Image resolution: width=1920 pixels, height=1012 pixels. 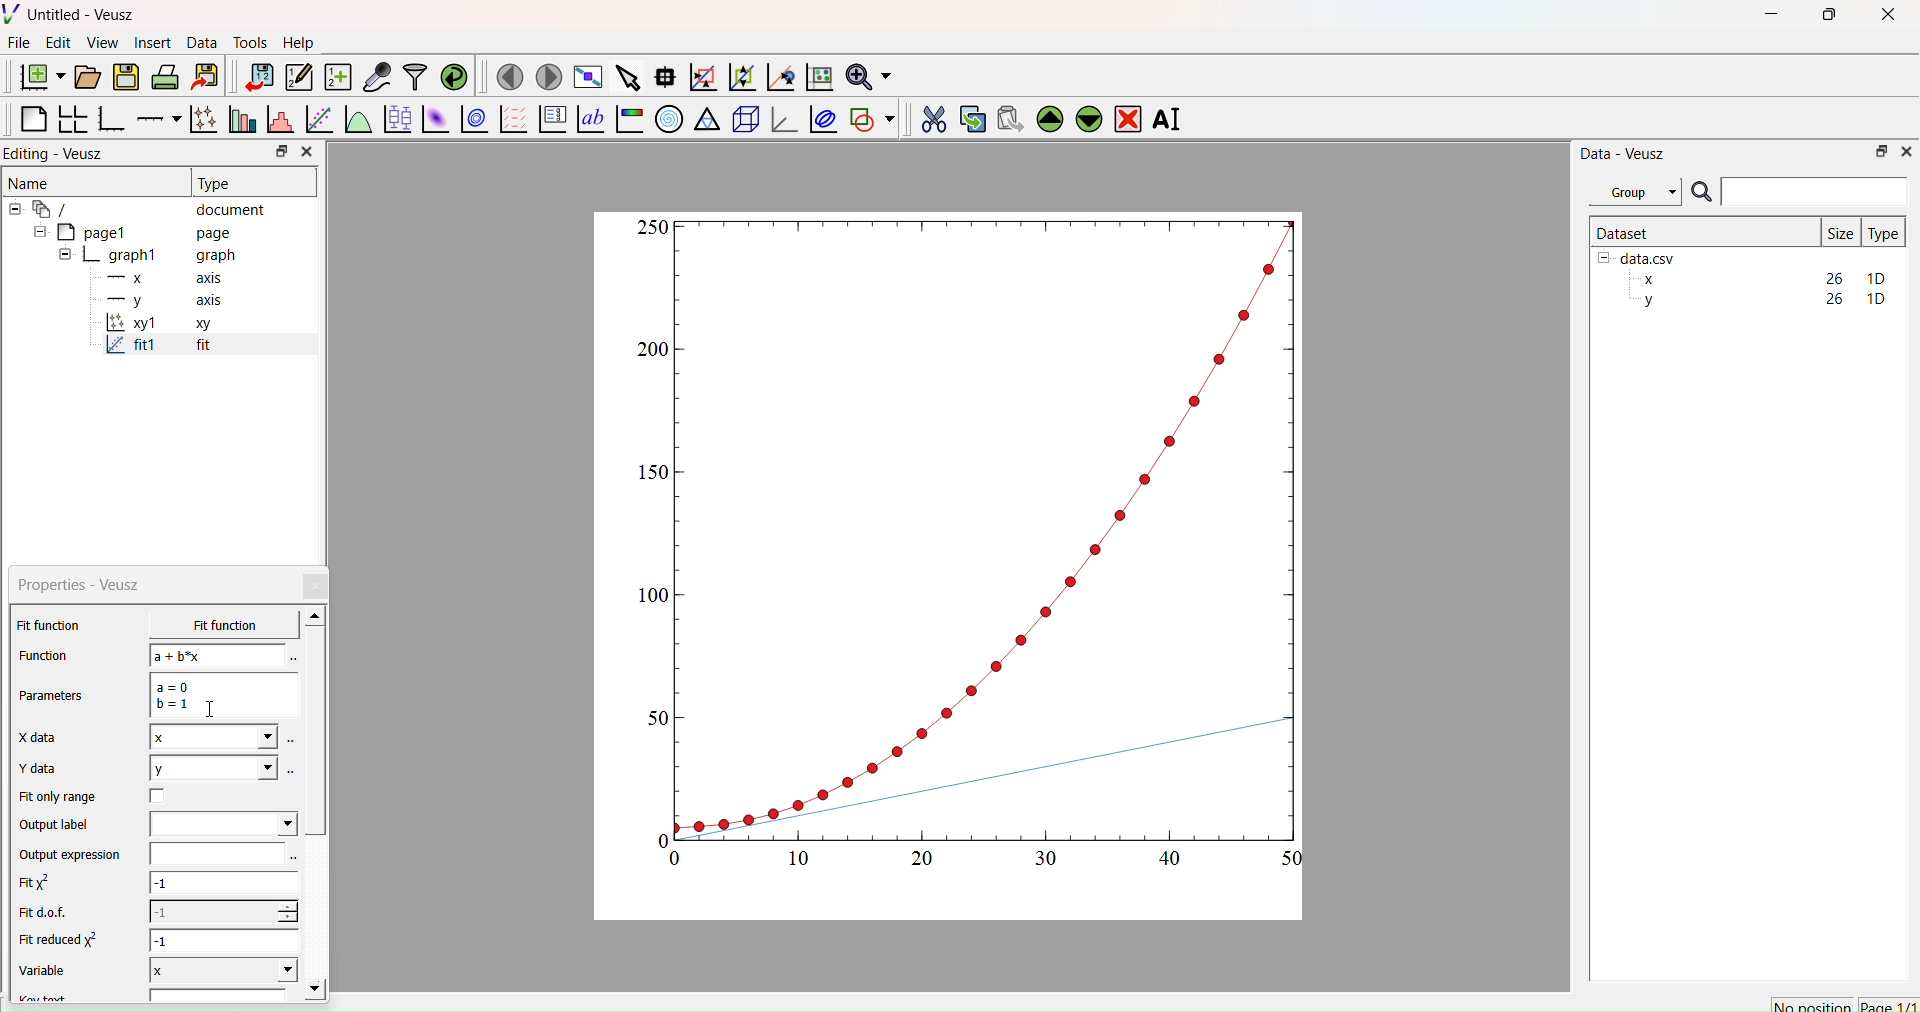 I want to click on Recenter graph axis, so click(x=779, y=76).